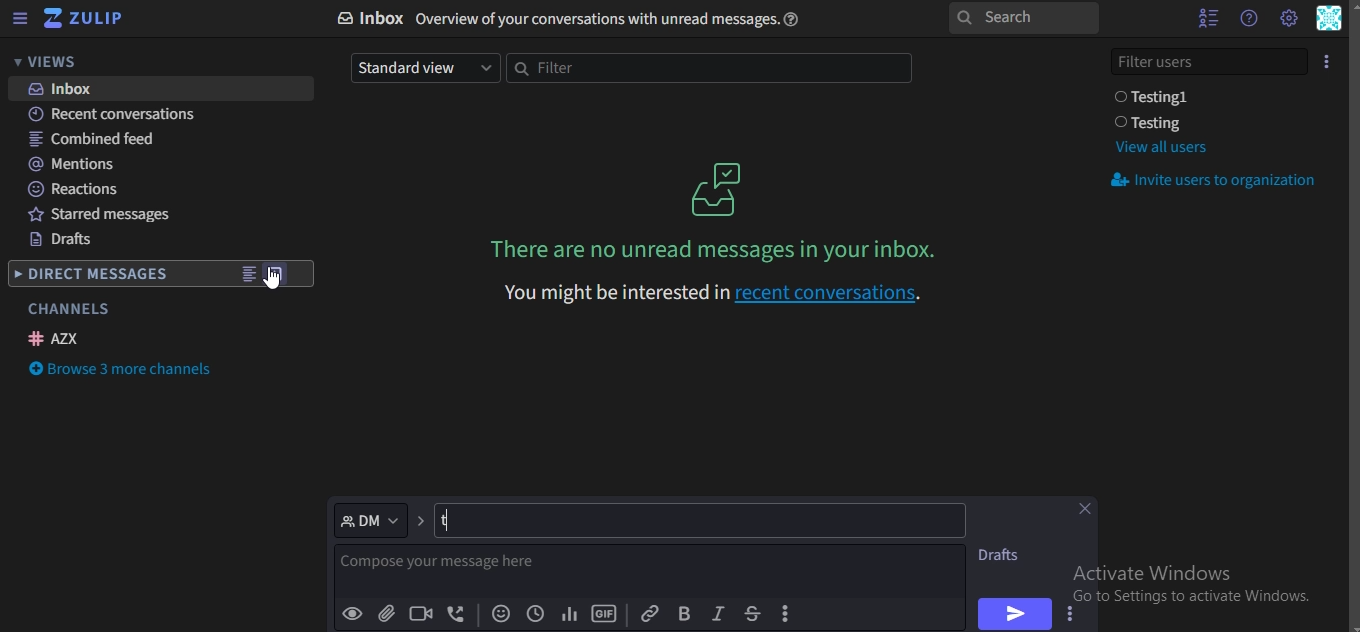  I want to click on add global time, so click(533, 615).